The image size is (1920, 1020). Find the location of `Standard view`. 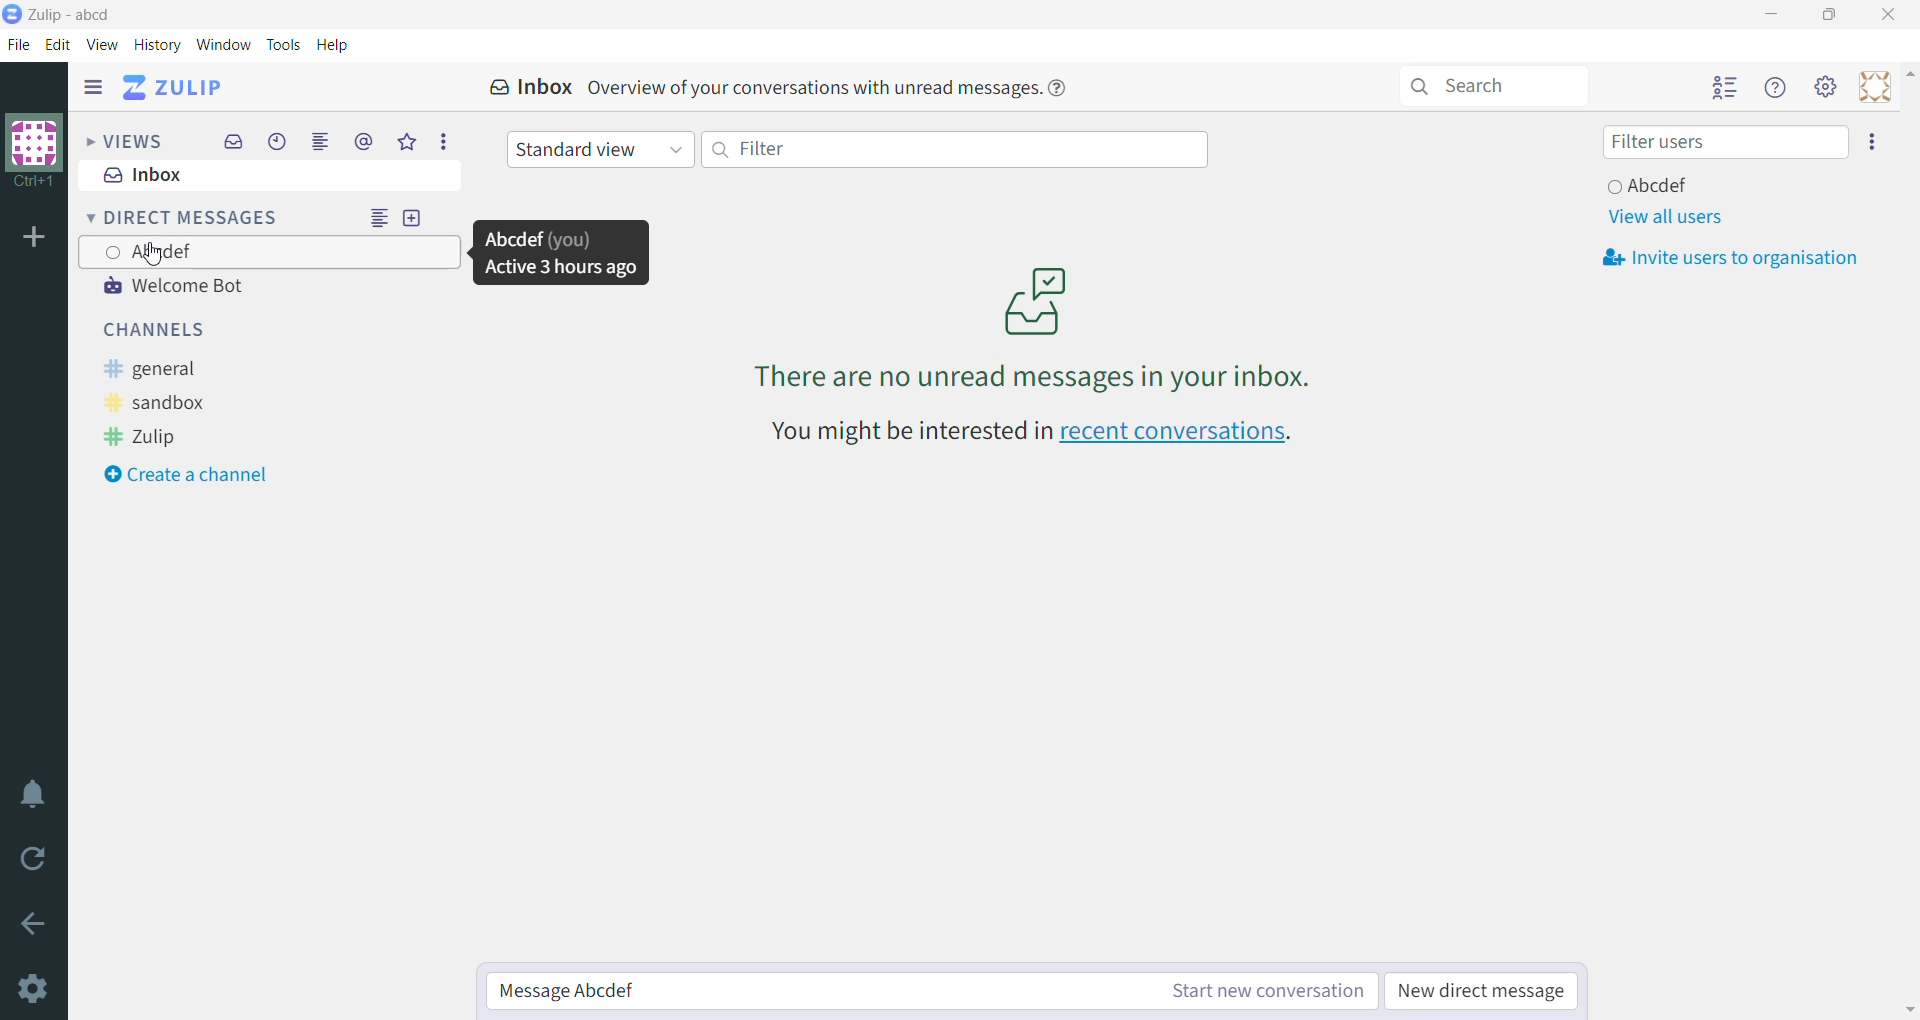

Standard view is located at coordinates (603, 149).